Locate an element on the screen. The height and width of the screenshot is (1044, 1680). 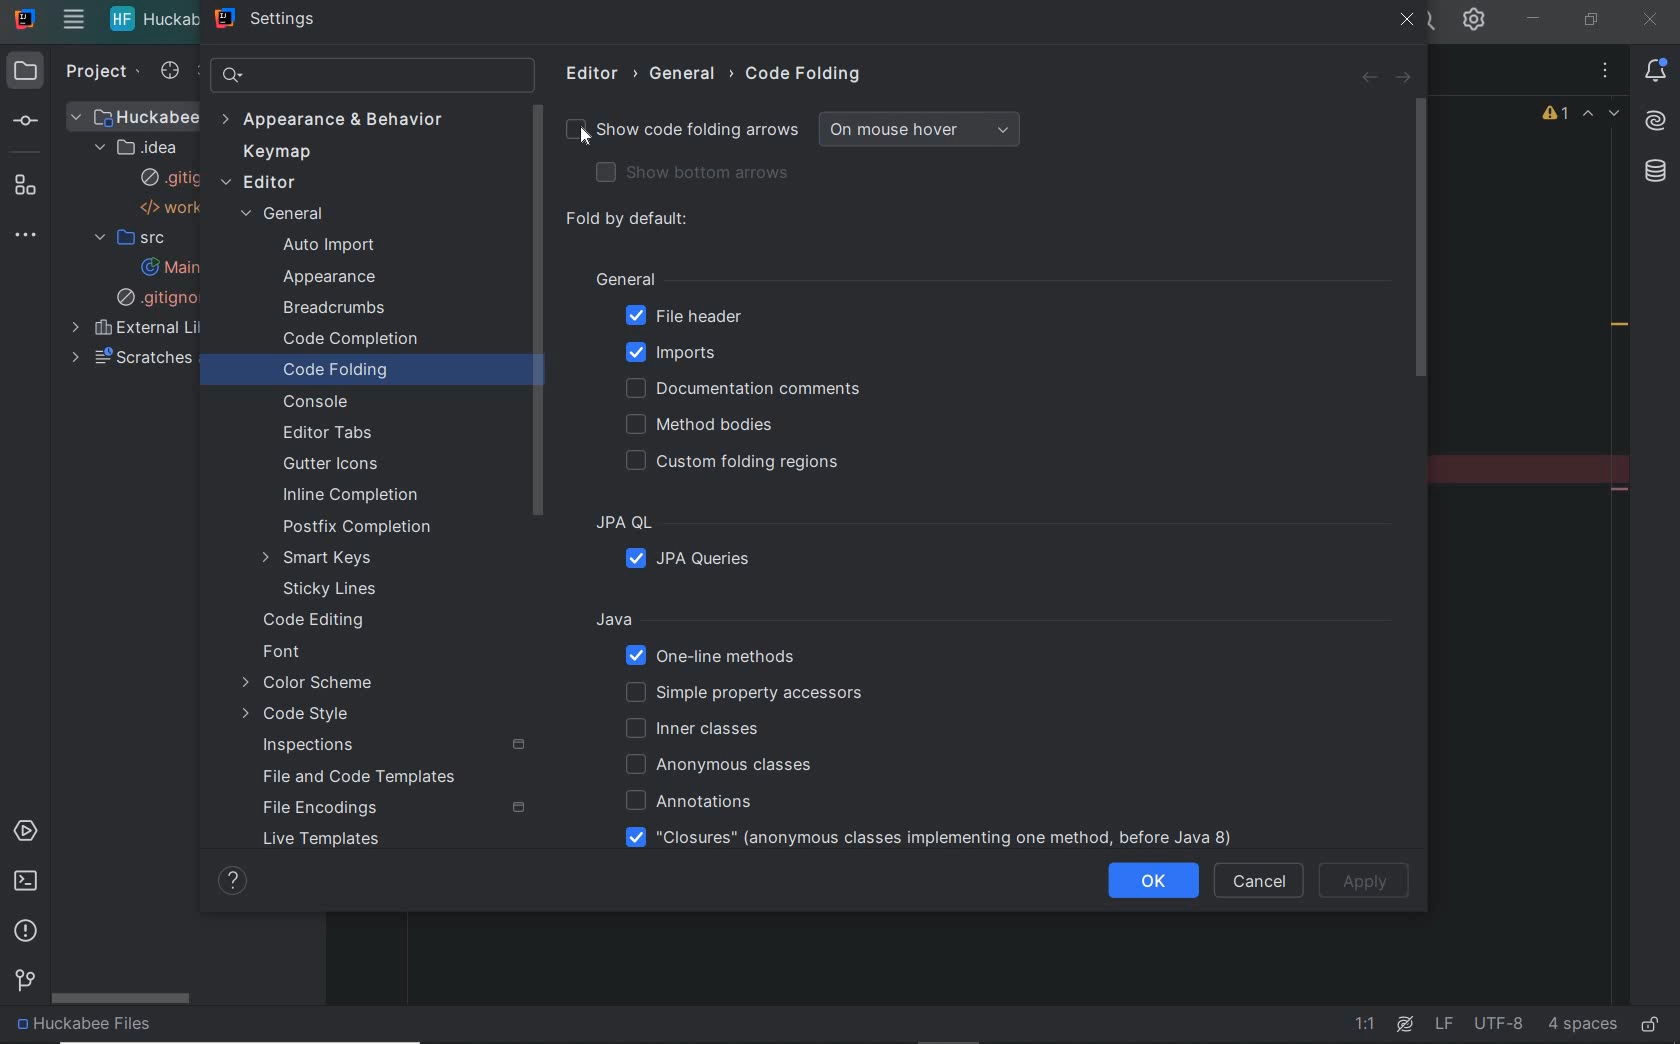
auto import is located at coordinates (330, 247).